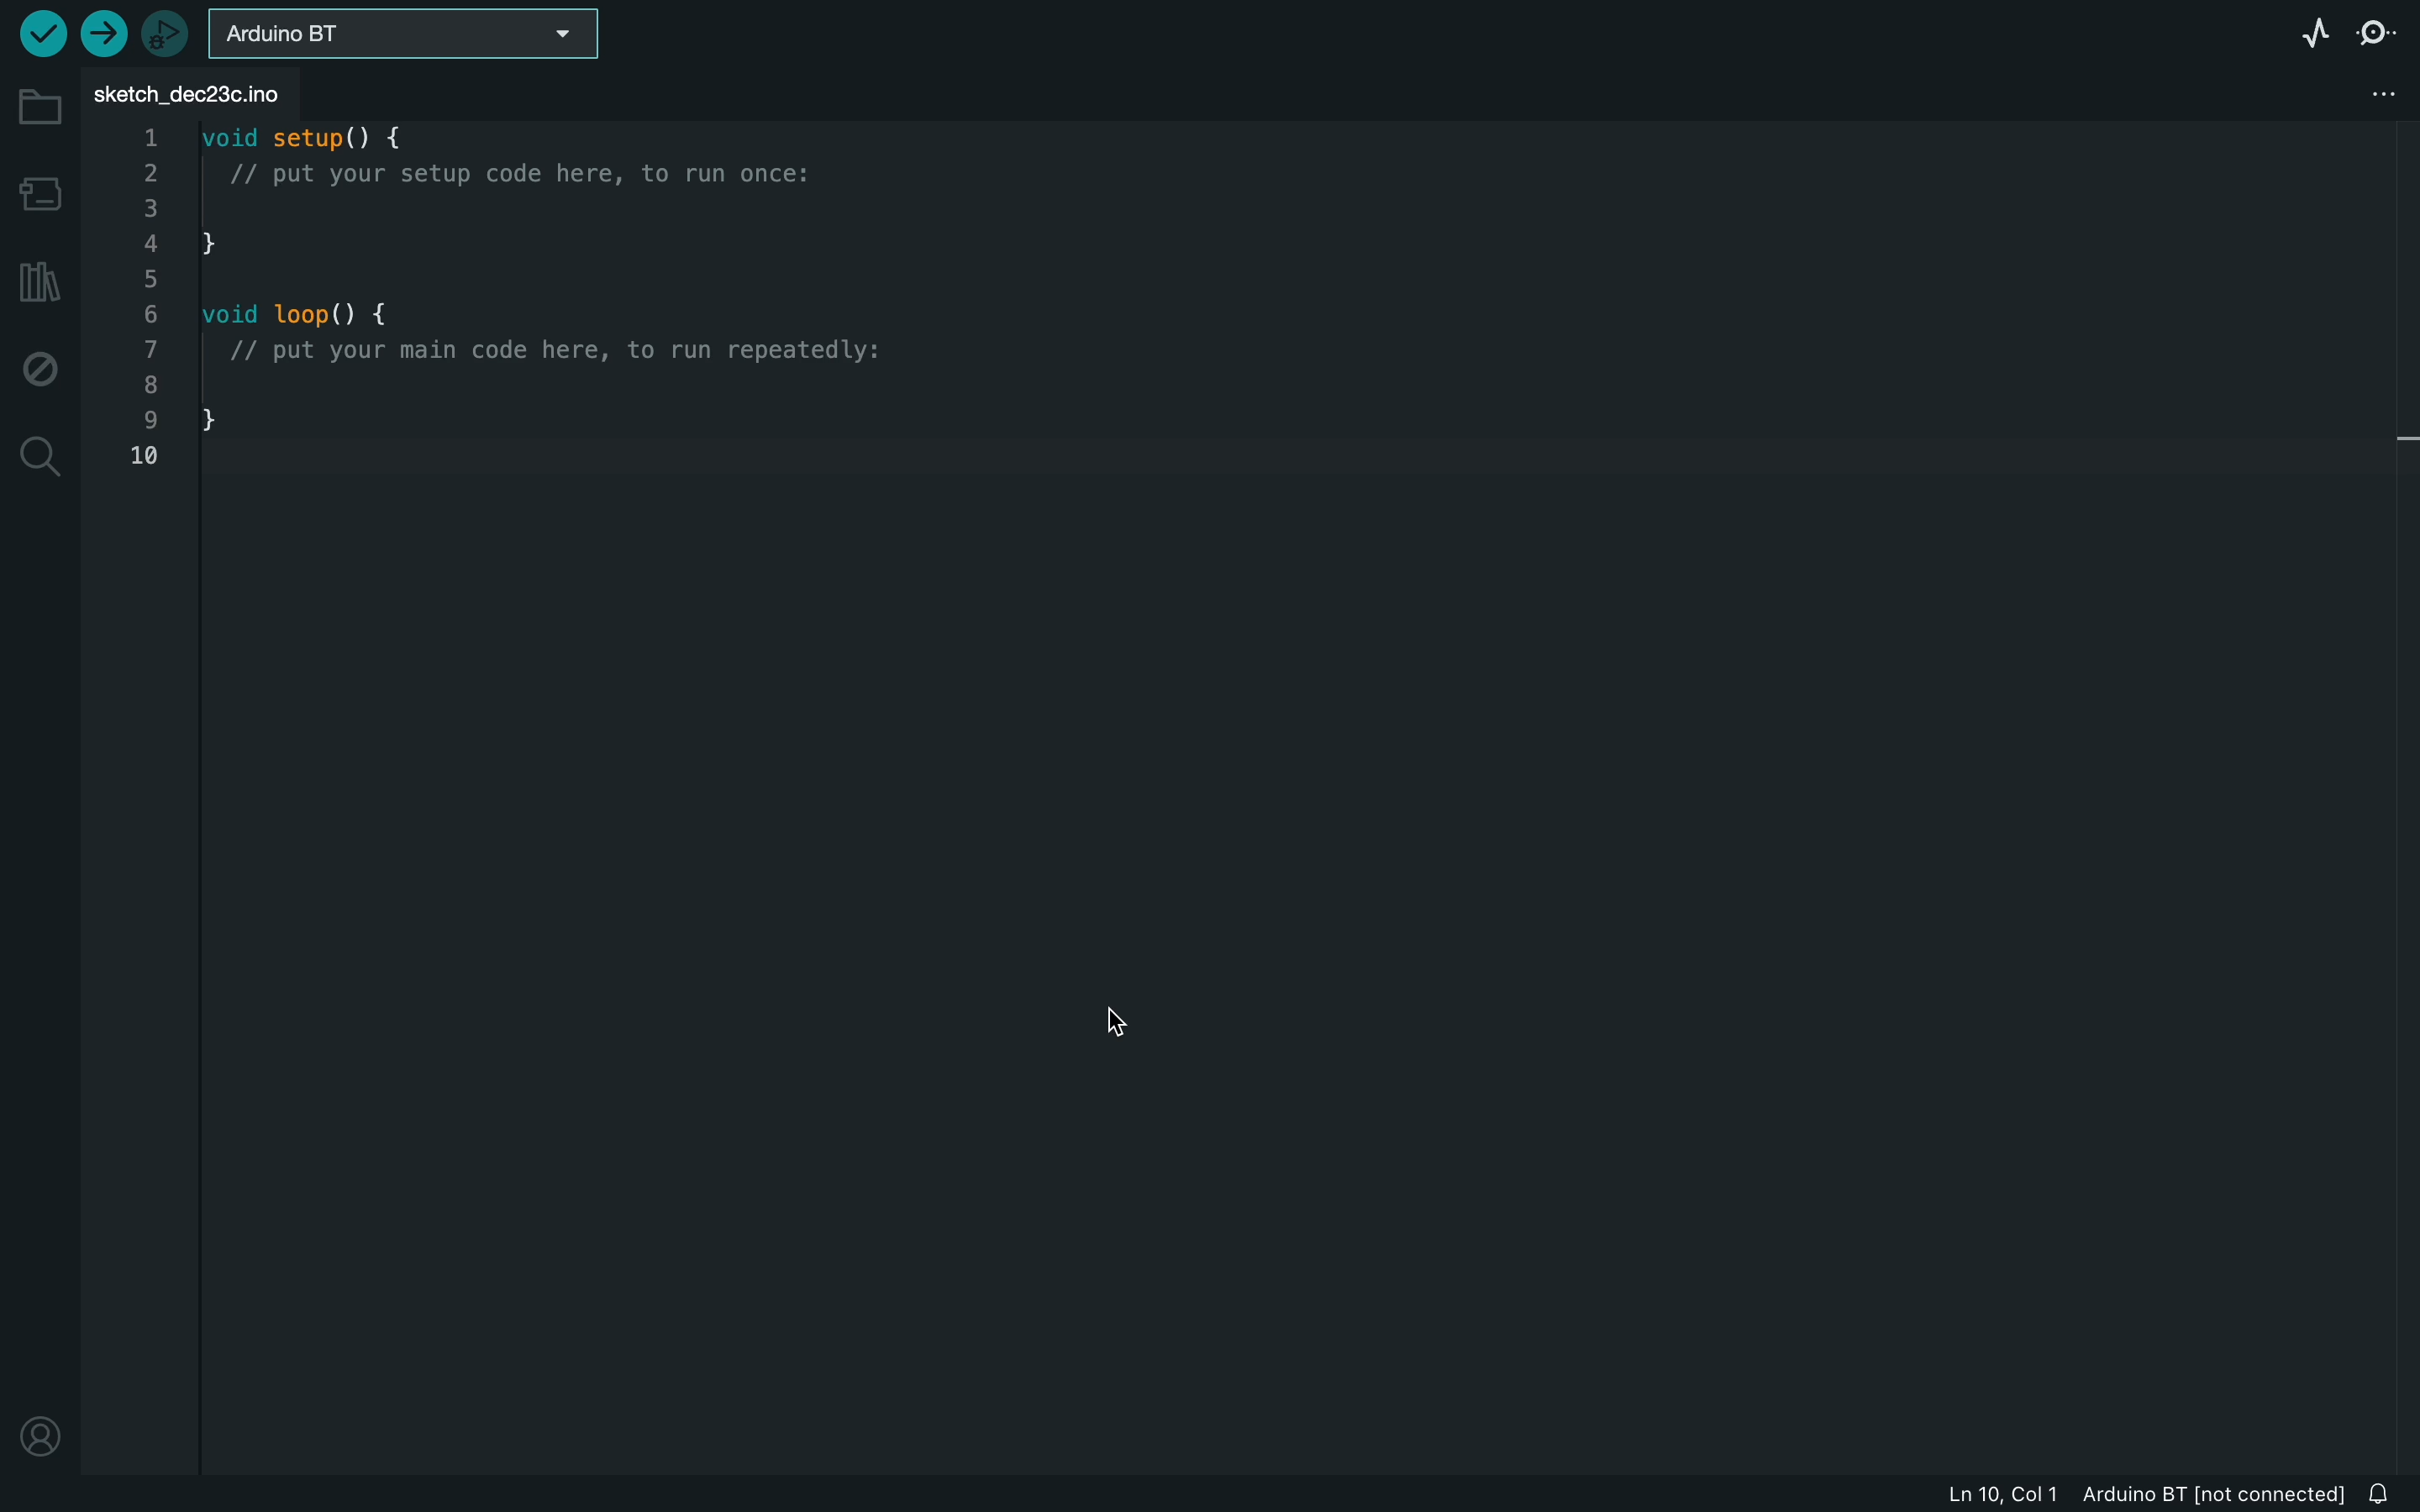 This screenshot has width=2420, height=1512. Describe the element at coordinates (202, 91) in the screenshot. I see `file tab` at that location.